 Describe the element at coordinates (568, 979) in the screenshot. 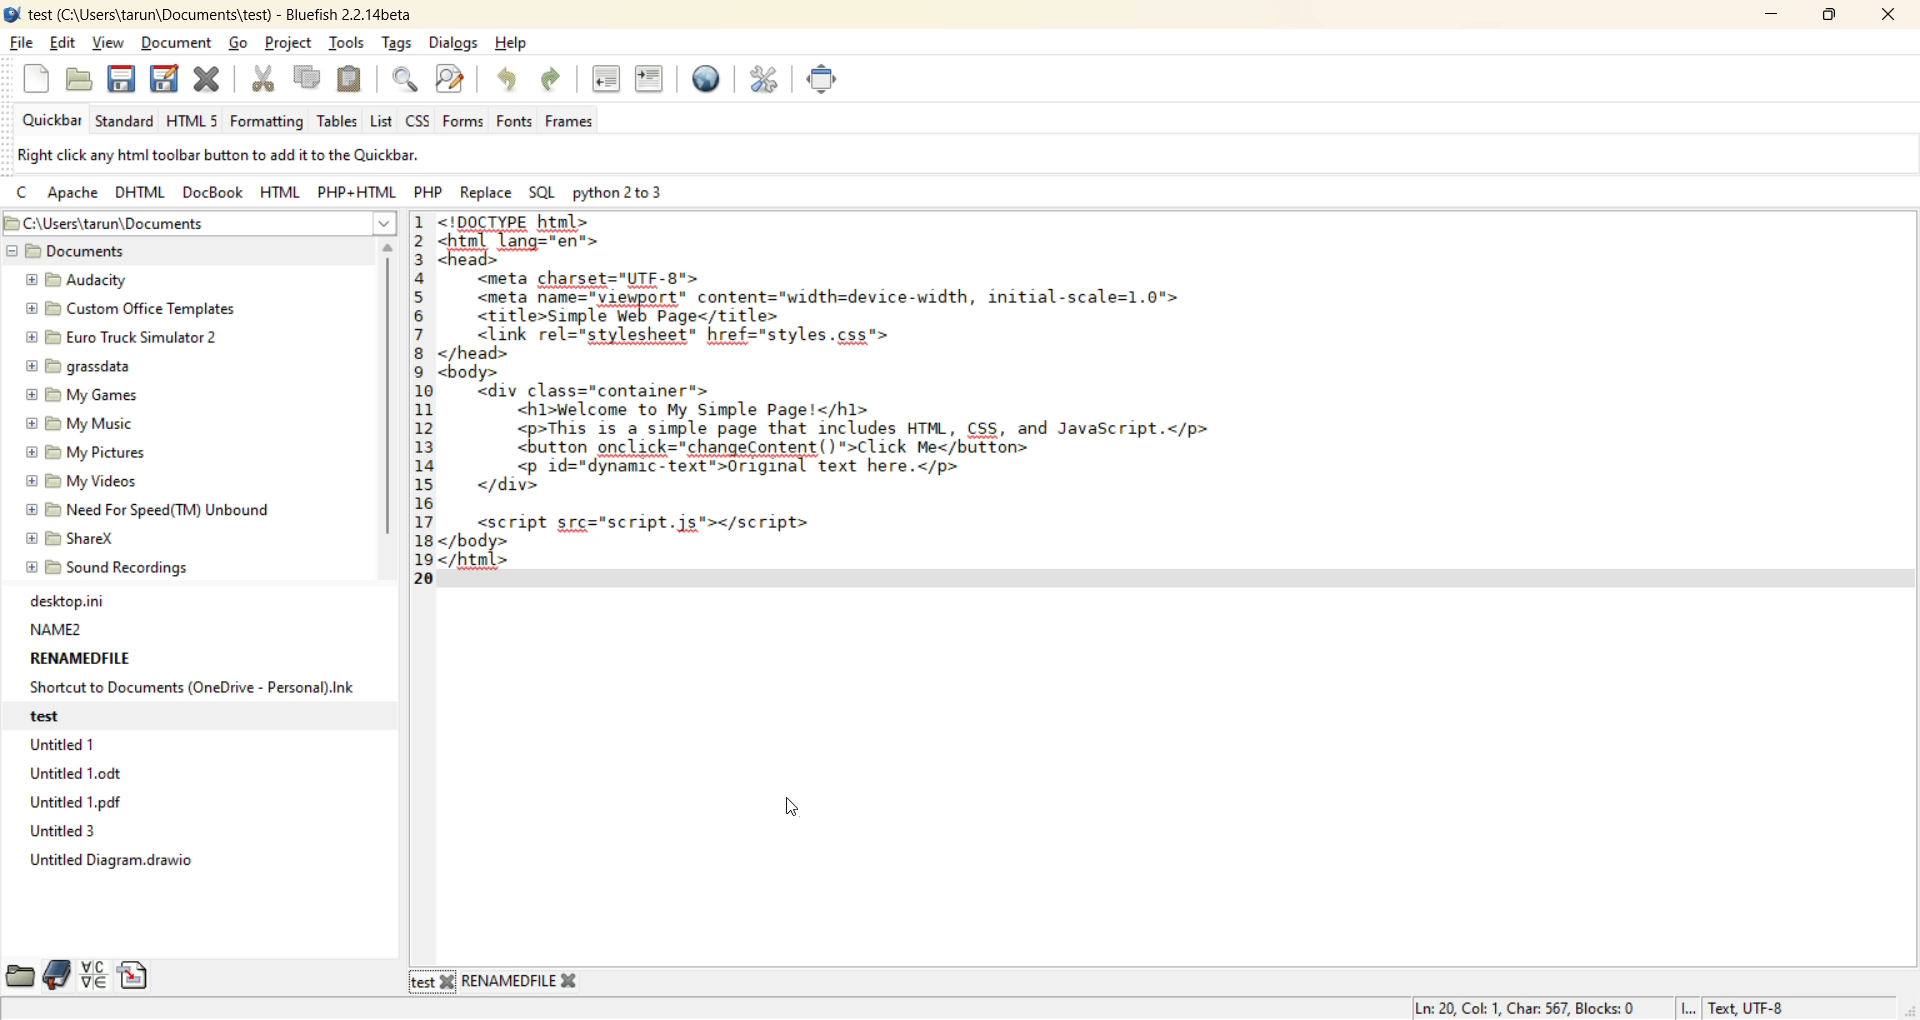

I see `close` at that location.